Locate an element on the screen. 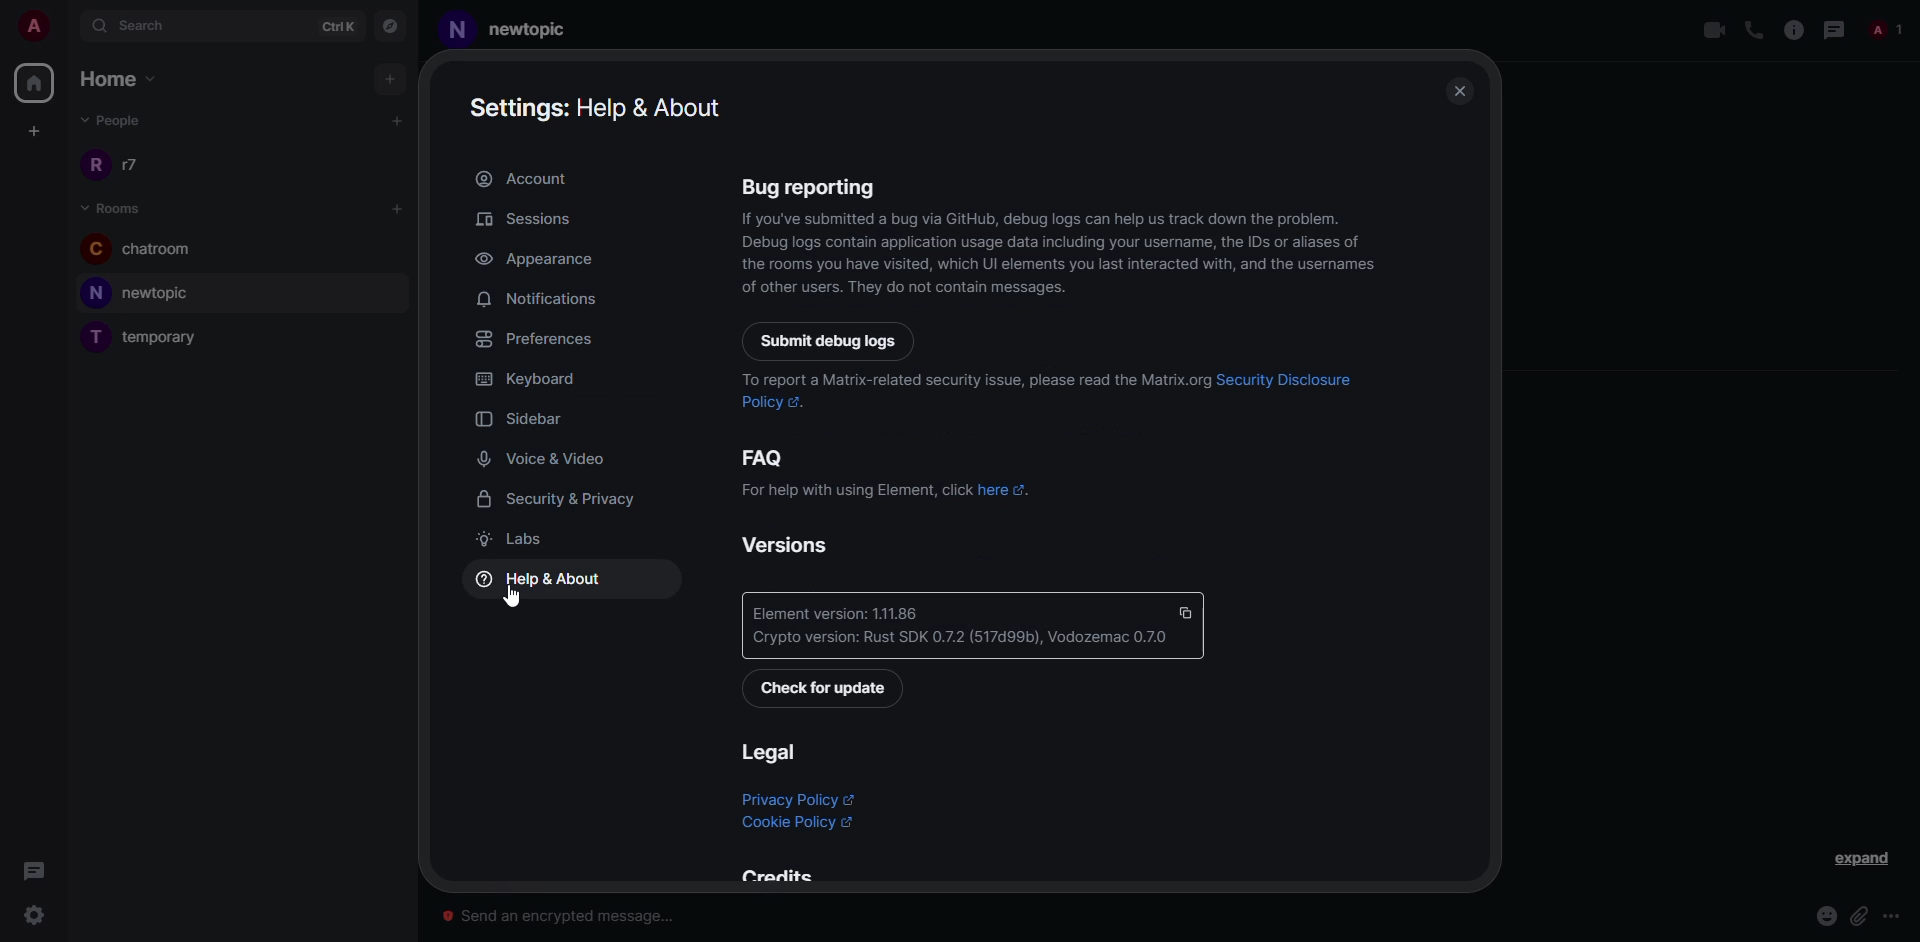  bug reporting is located at coordinates (816, 187).